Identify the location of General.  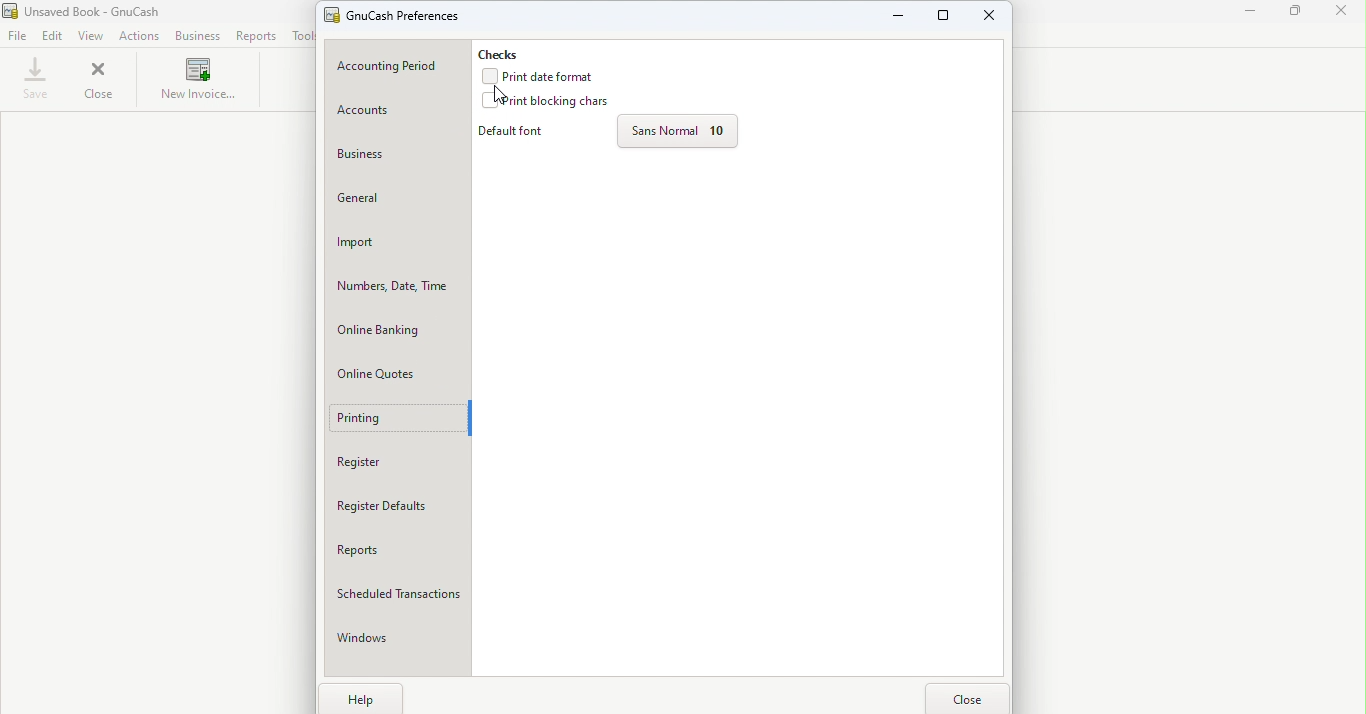
(399, 201).